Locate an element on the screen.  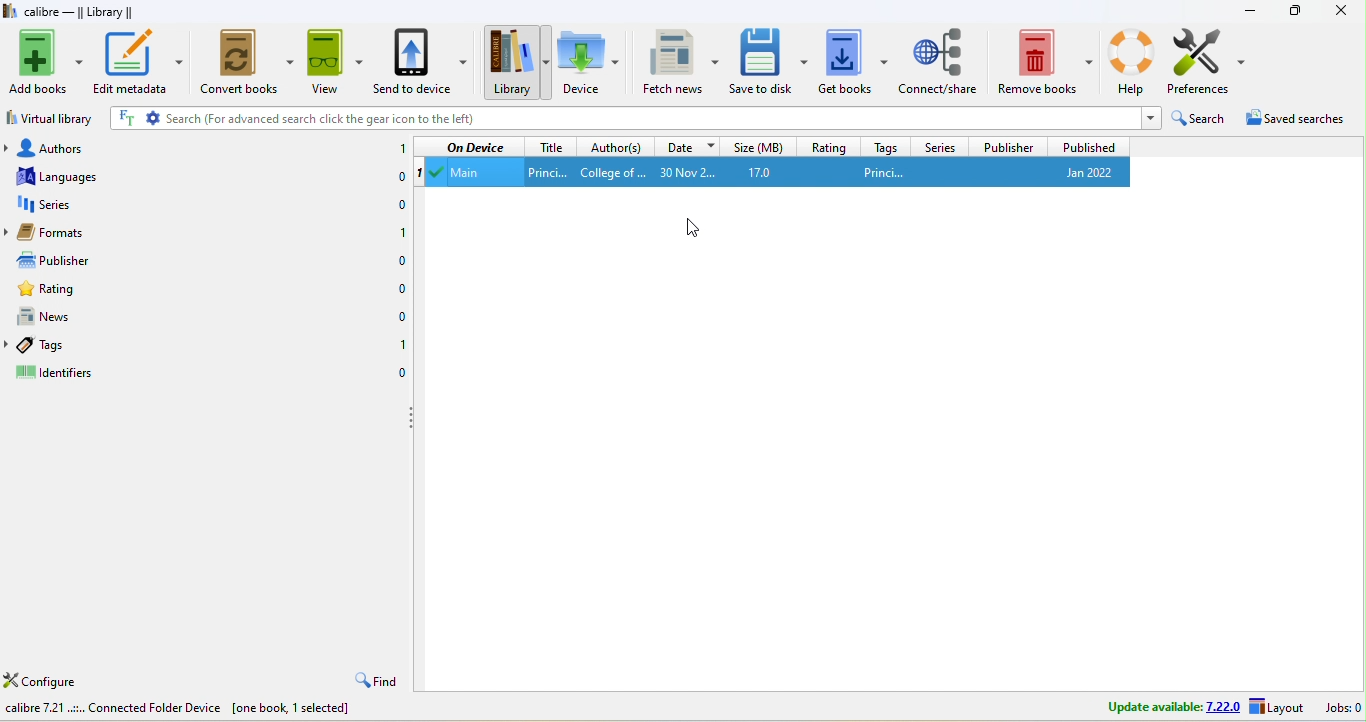
0 is located at coordinates (402, 290).